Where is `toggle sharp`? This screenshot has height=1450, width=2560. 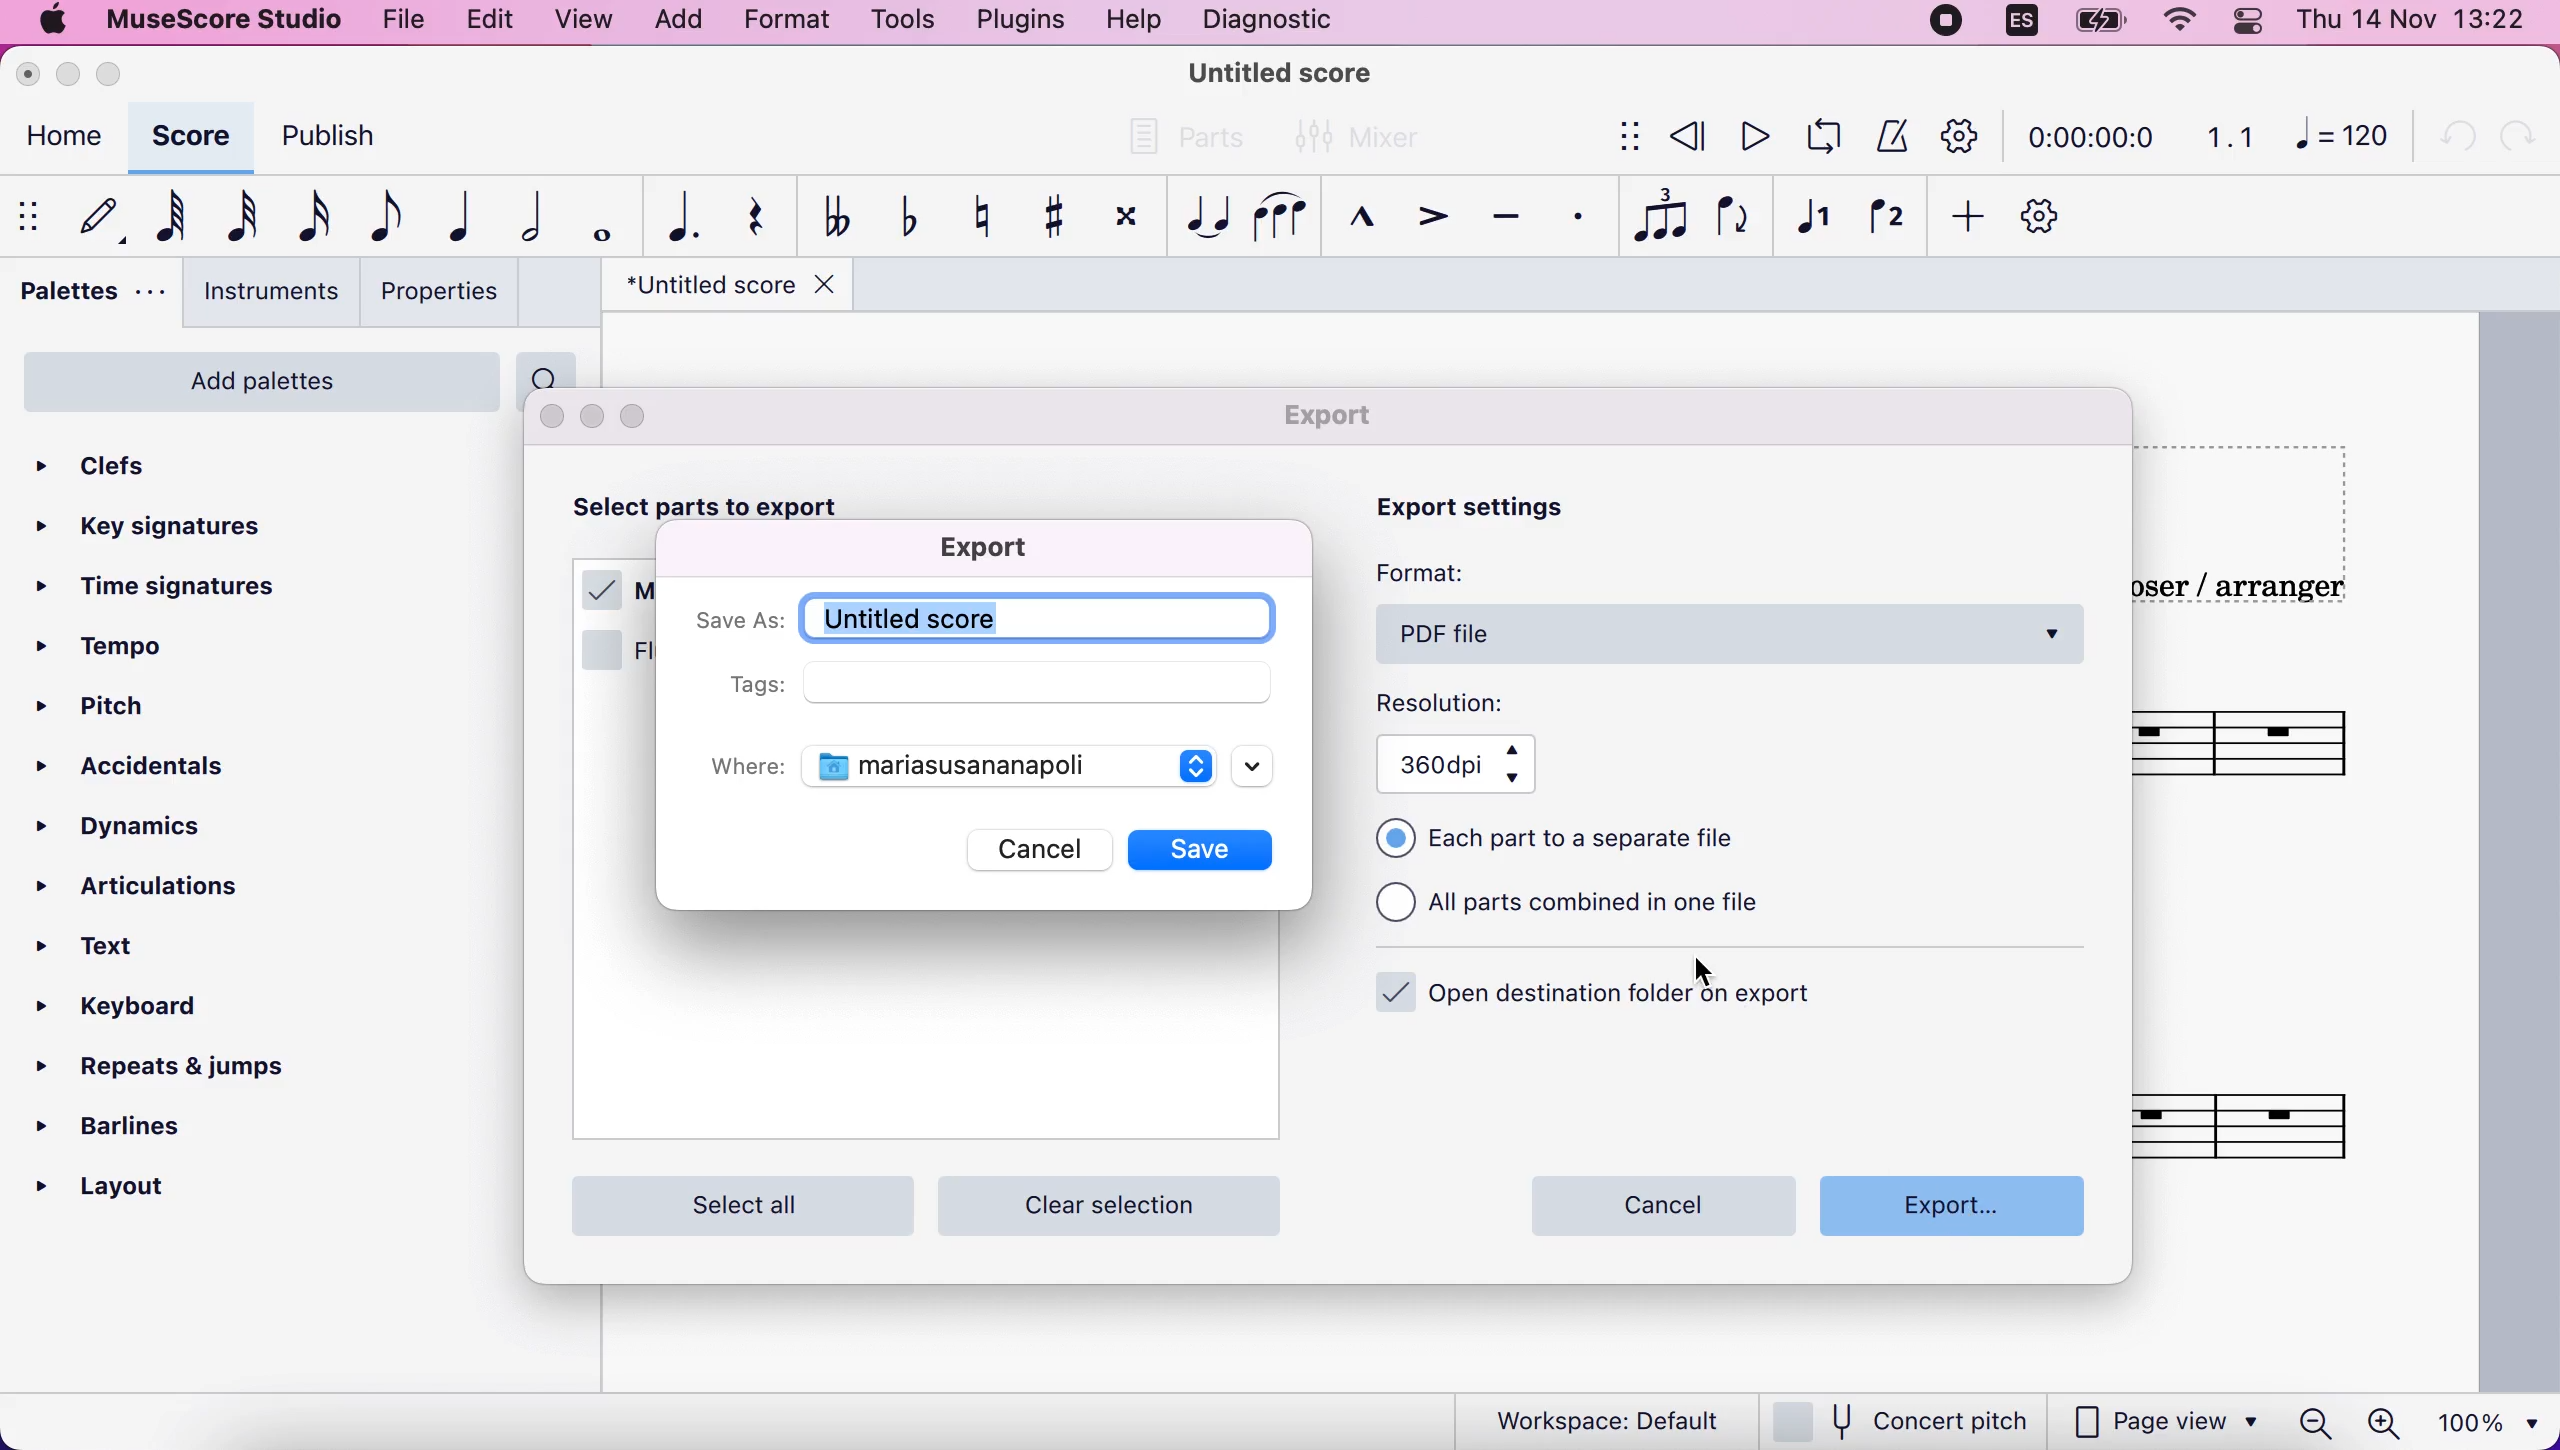
toggle sharp is located at coordinates (1048, 215).